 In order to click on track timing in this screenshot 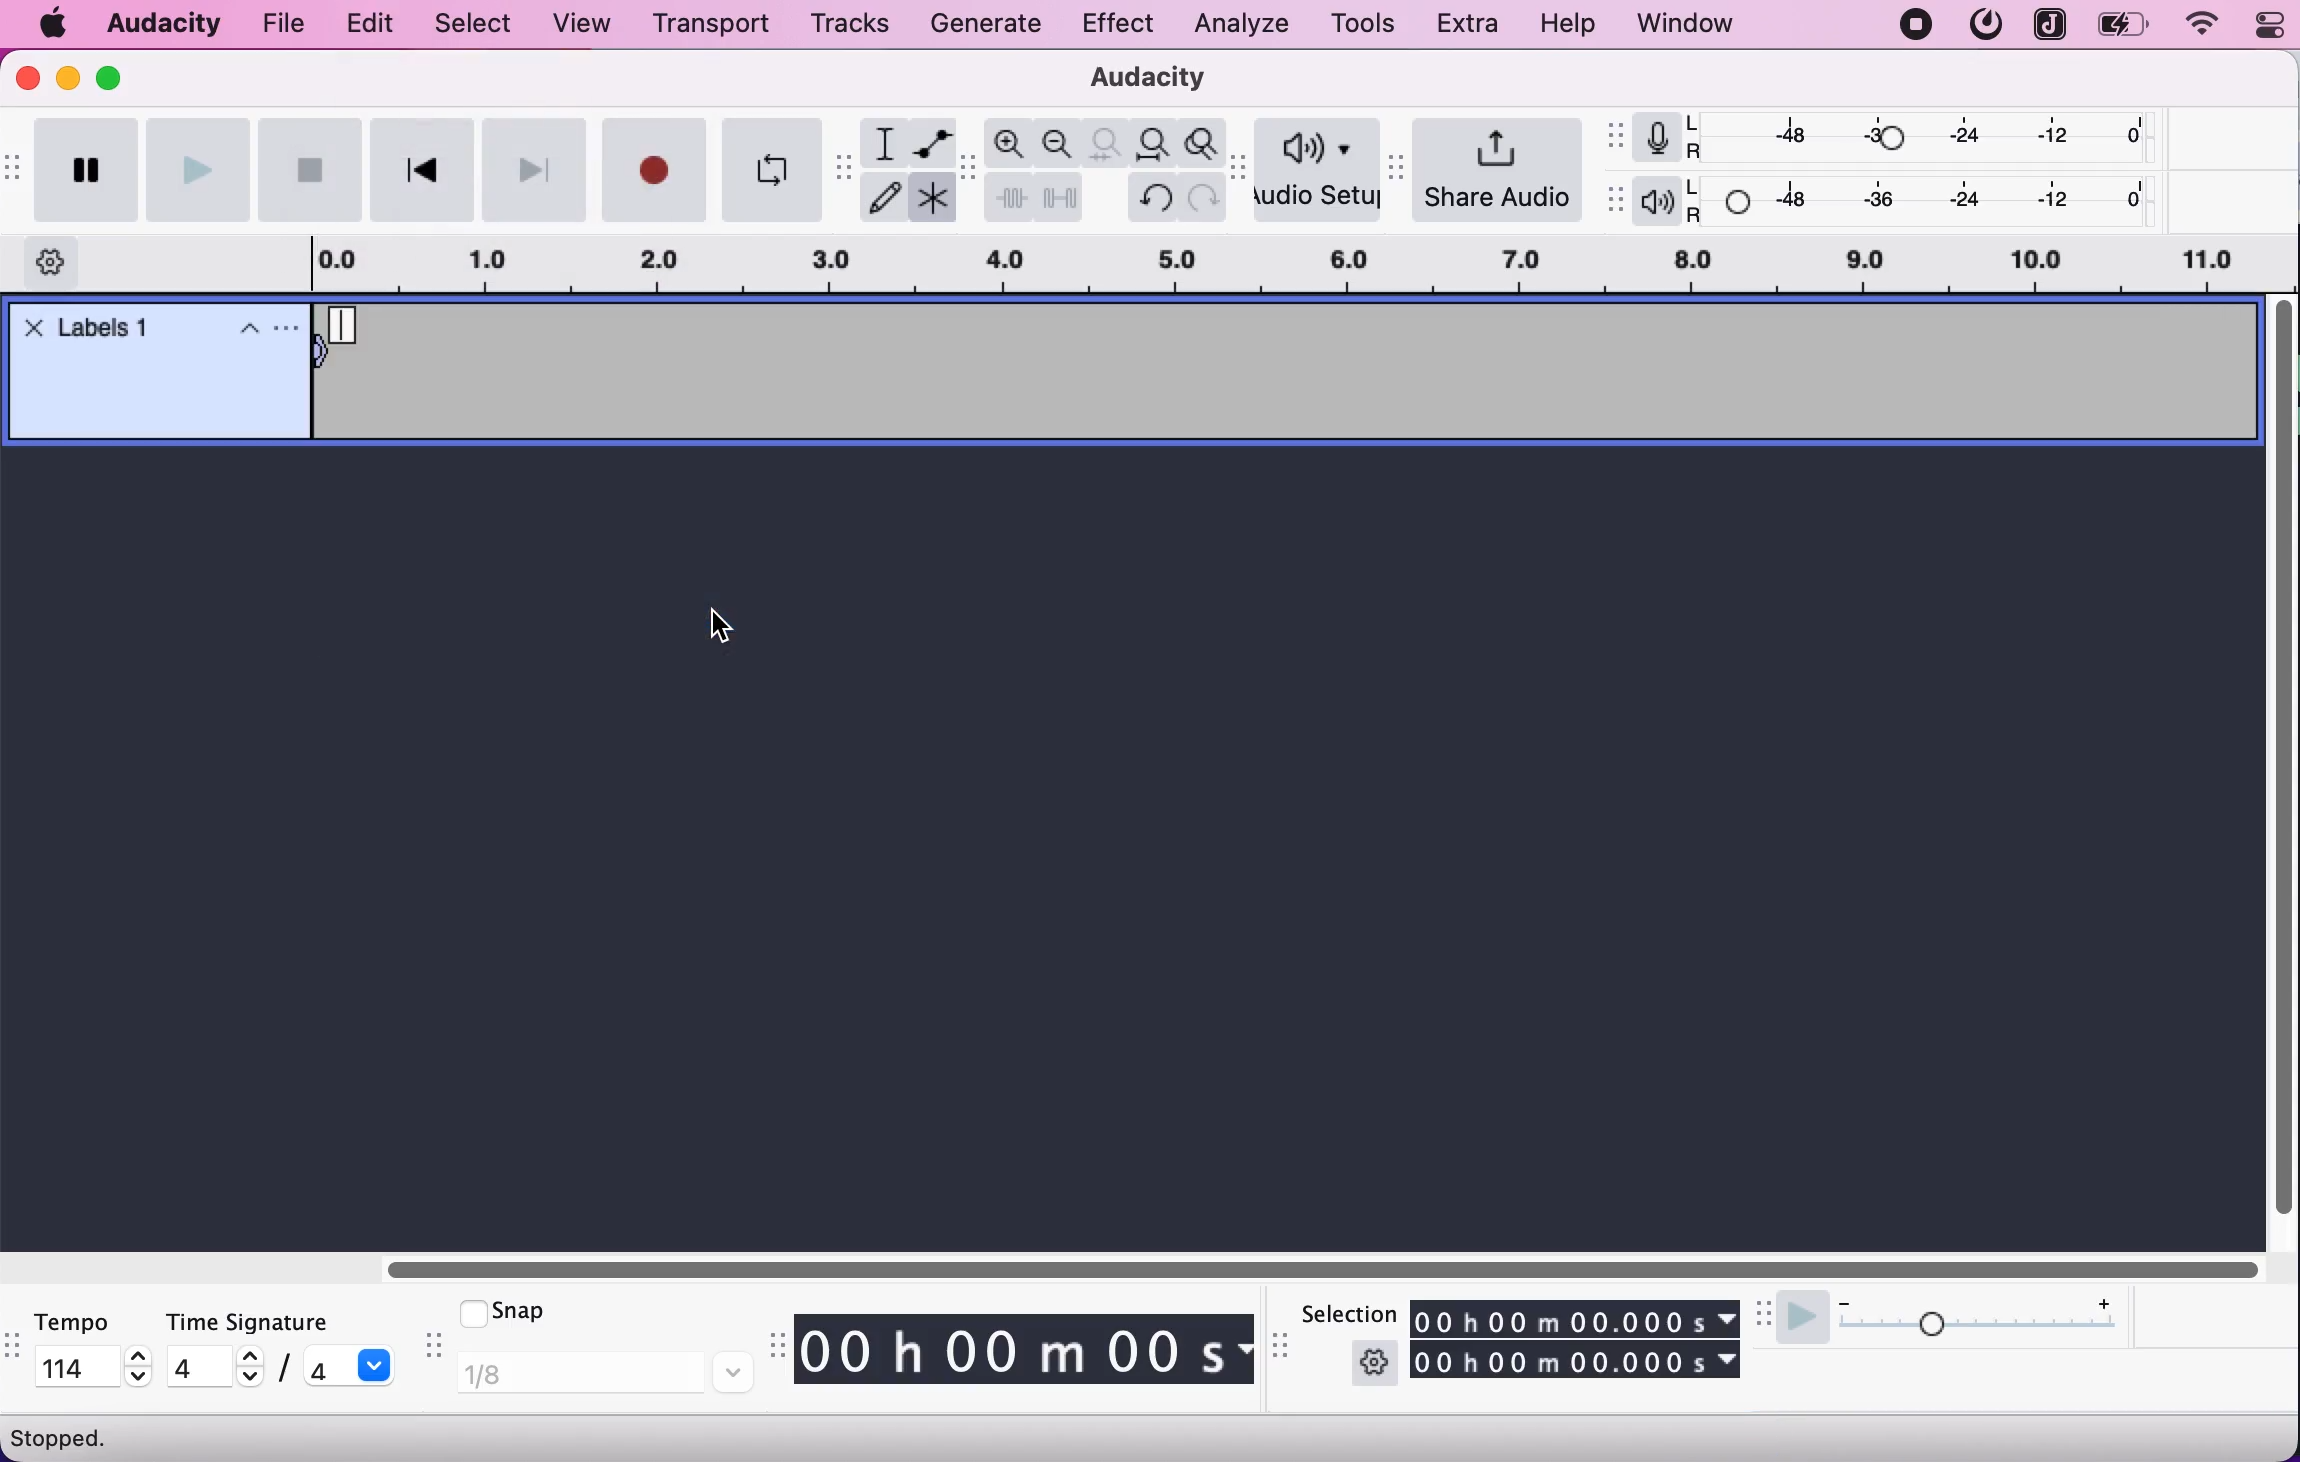, I will do `click(1577, 1314)`.